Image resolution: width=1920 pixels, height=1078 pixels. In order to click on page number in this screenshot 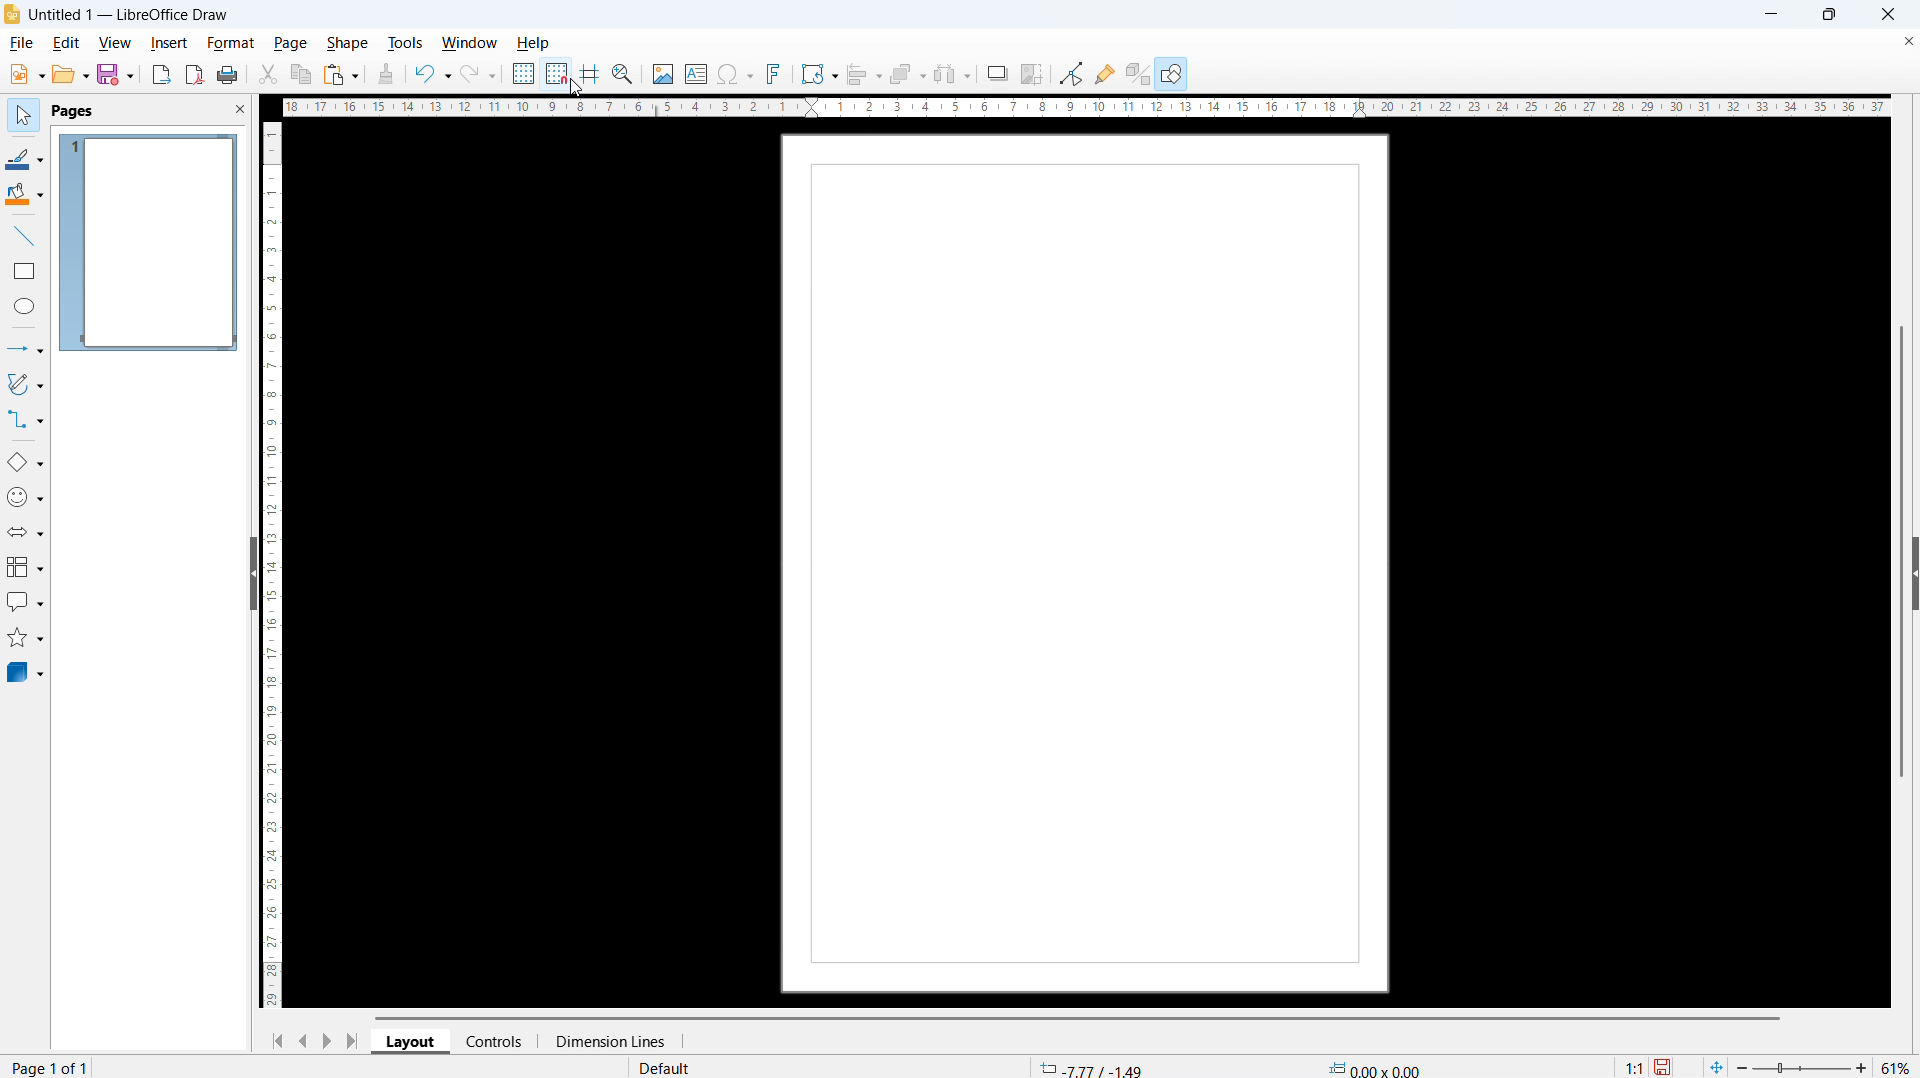, I will do `click(53, 1066)`.